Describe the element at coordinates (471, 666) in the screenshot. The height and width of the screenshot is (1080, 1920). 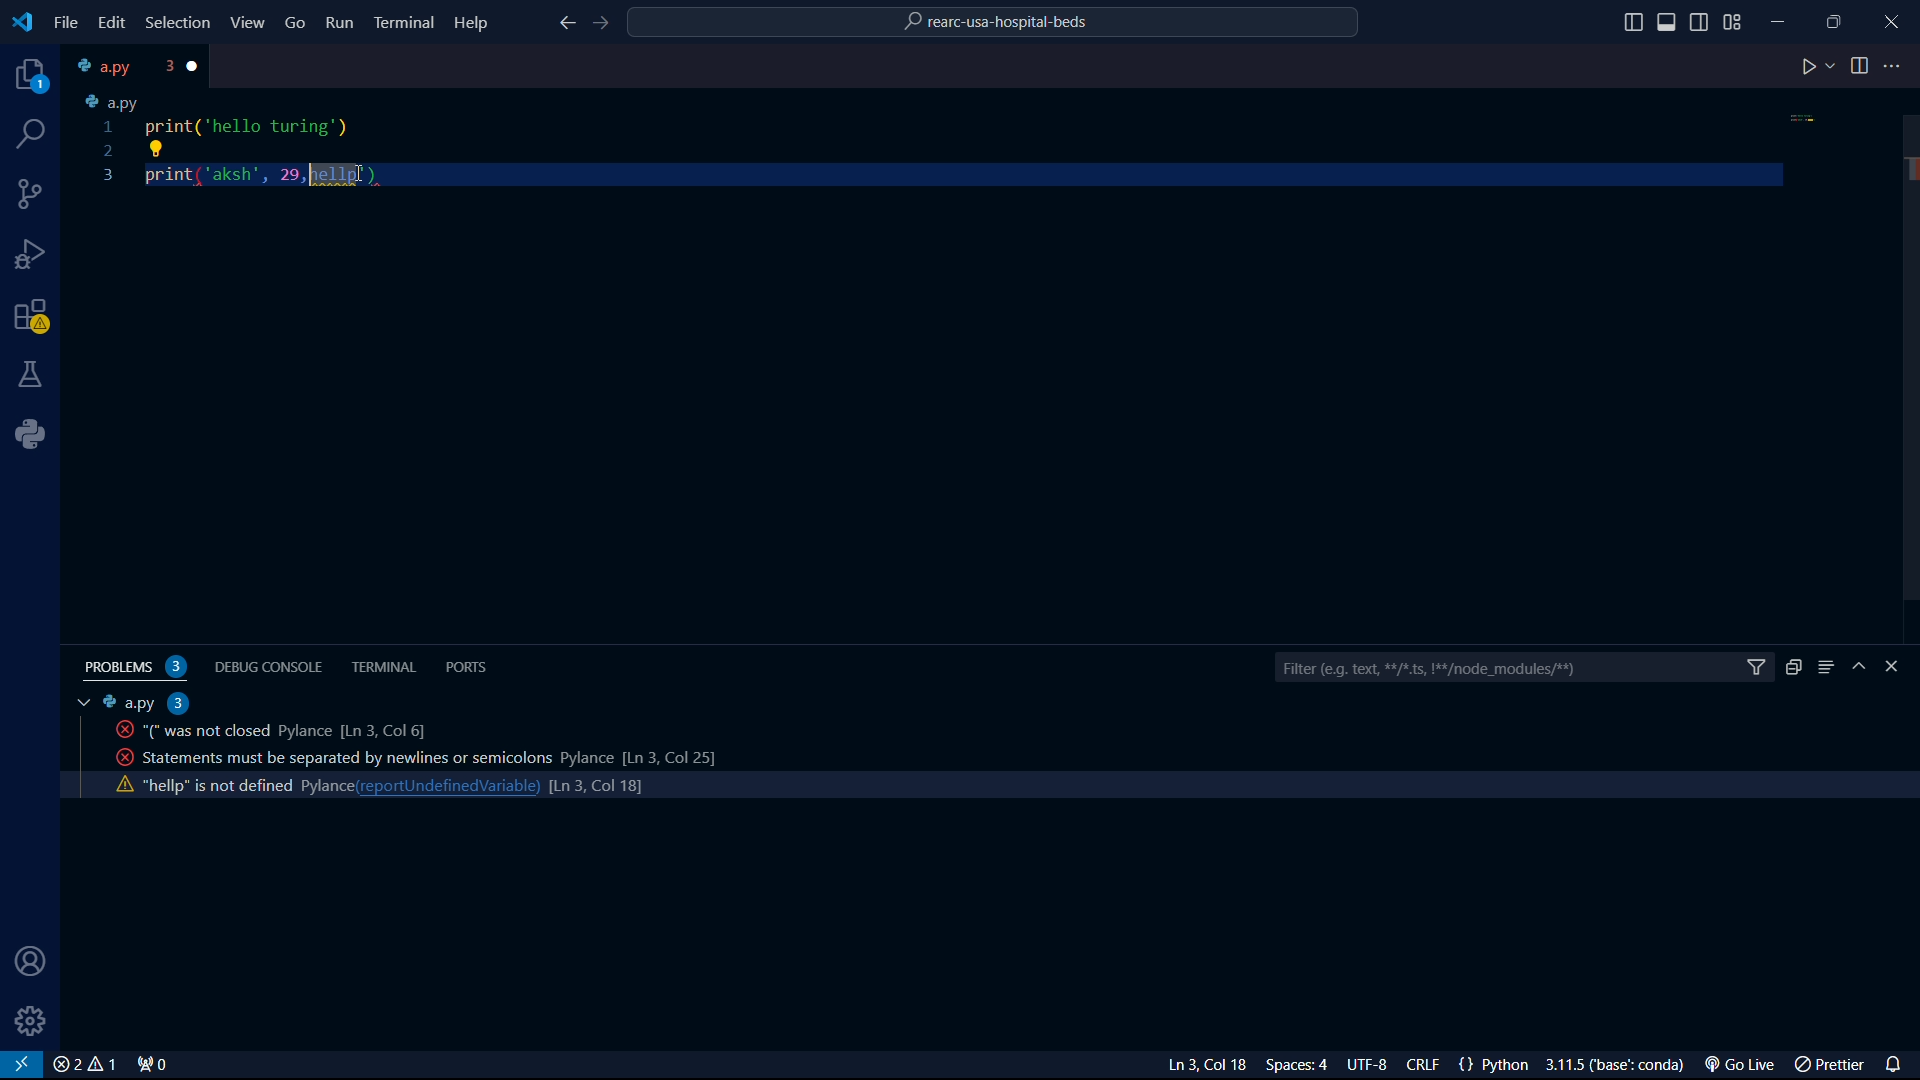
I see `ports` at that location.